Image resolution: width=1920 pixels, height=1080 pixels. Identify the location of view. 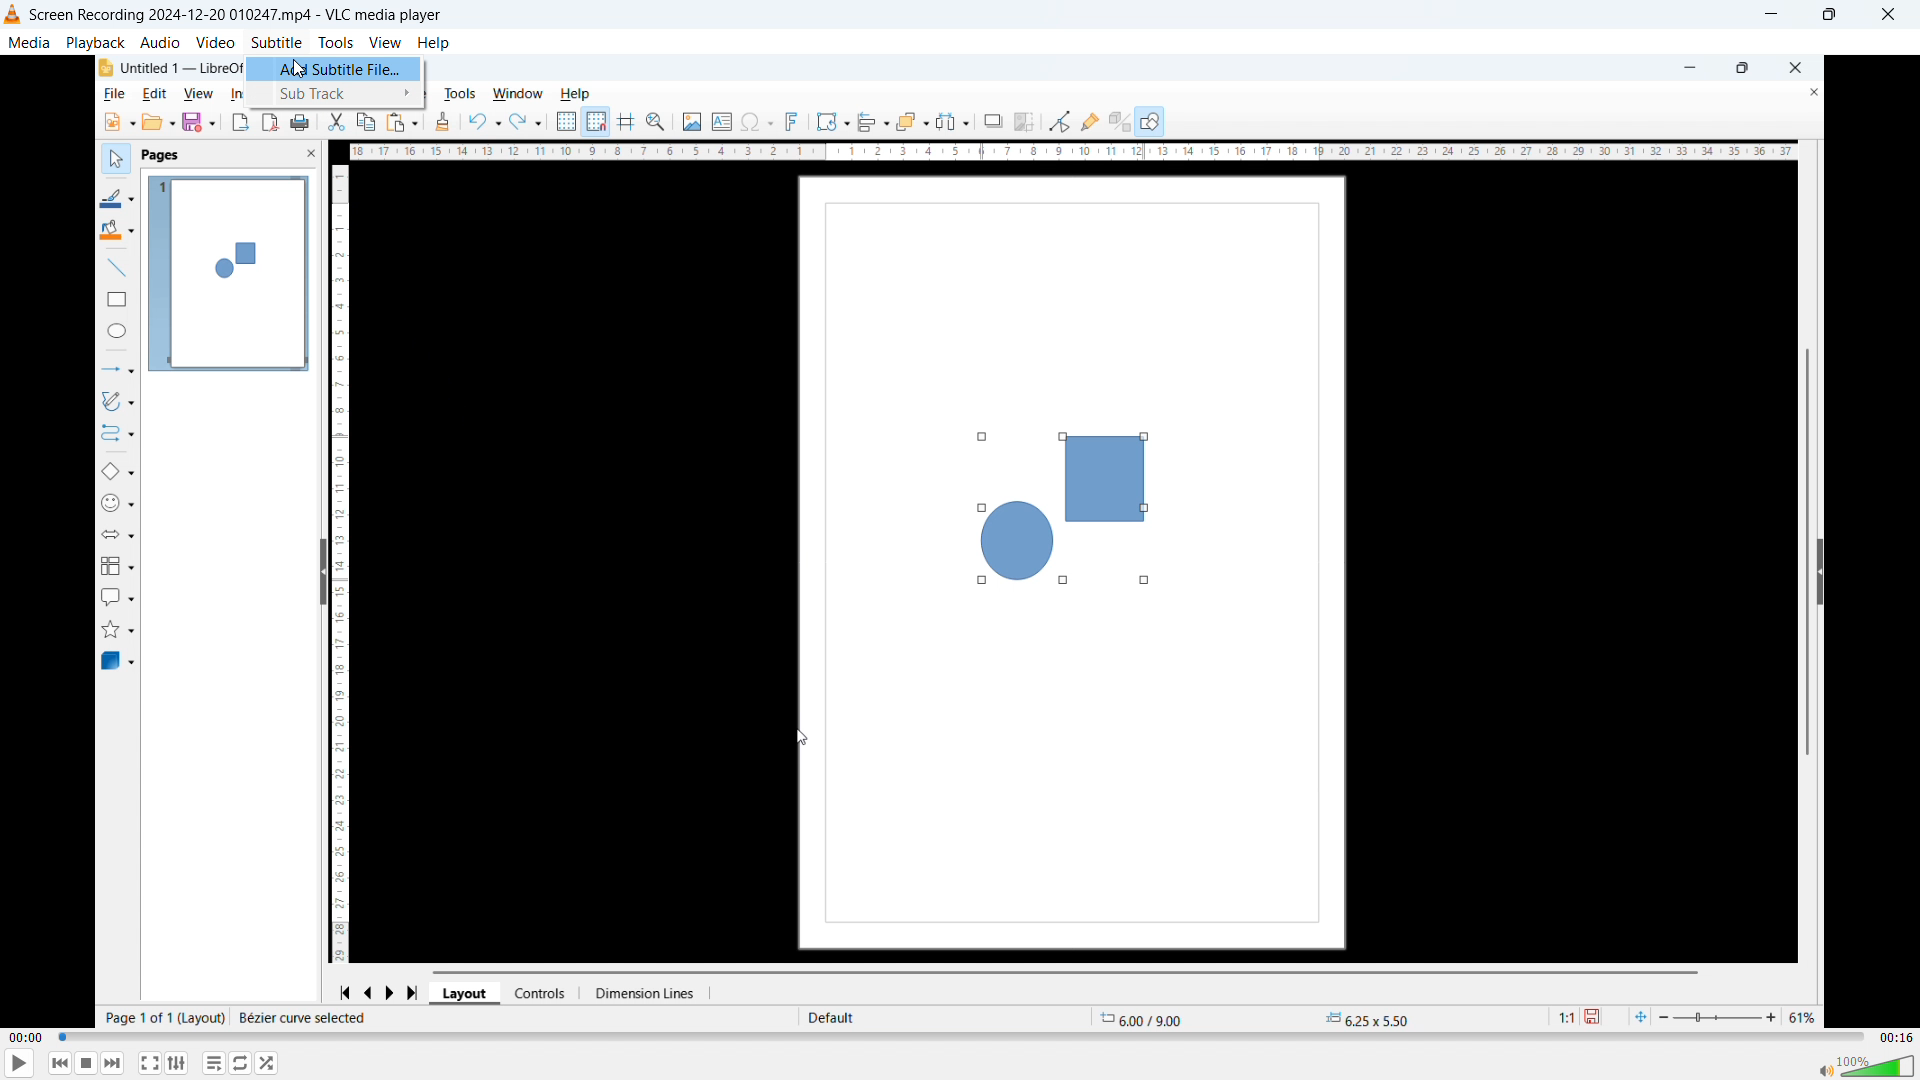
(197, 94).